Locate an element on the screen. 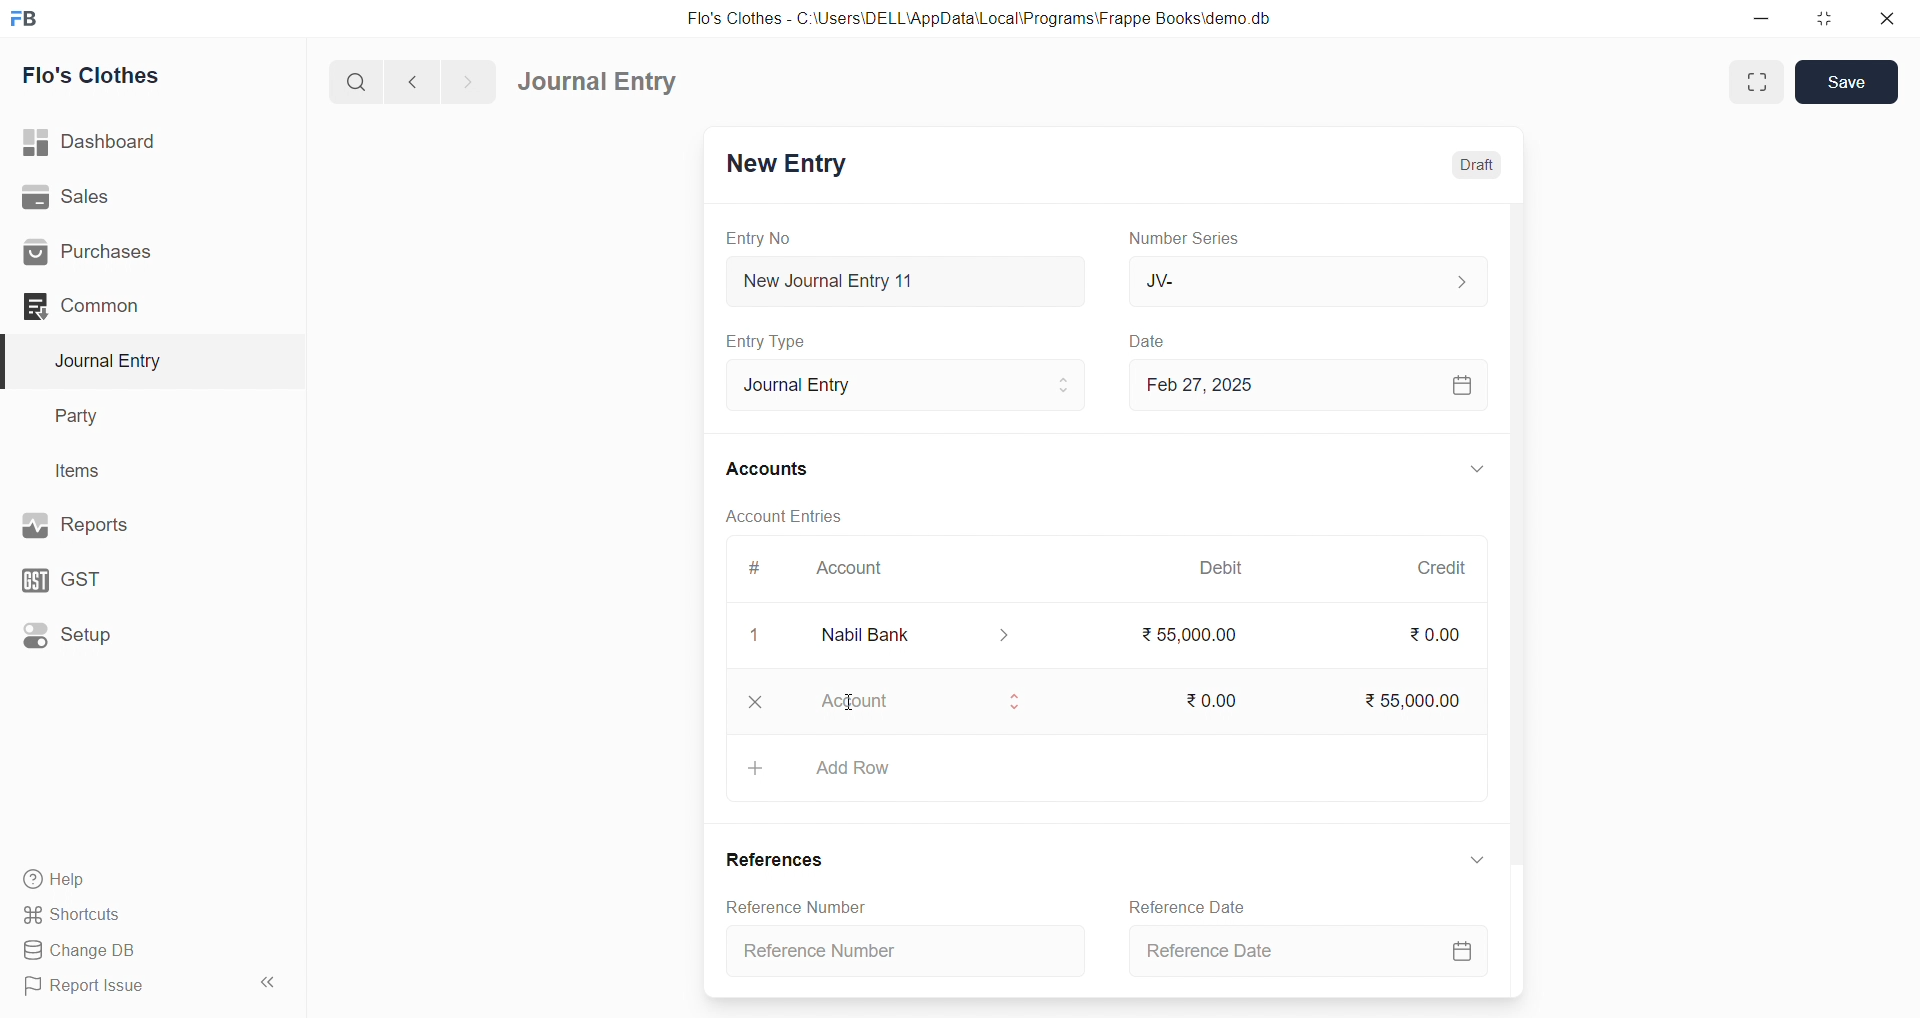 This screenshot has width=1920, height=1018. Purchases is located at coordinates (121, 254).